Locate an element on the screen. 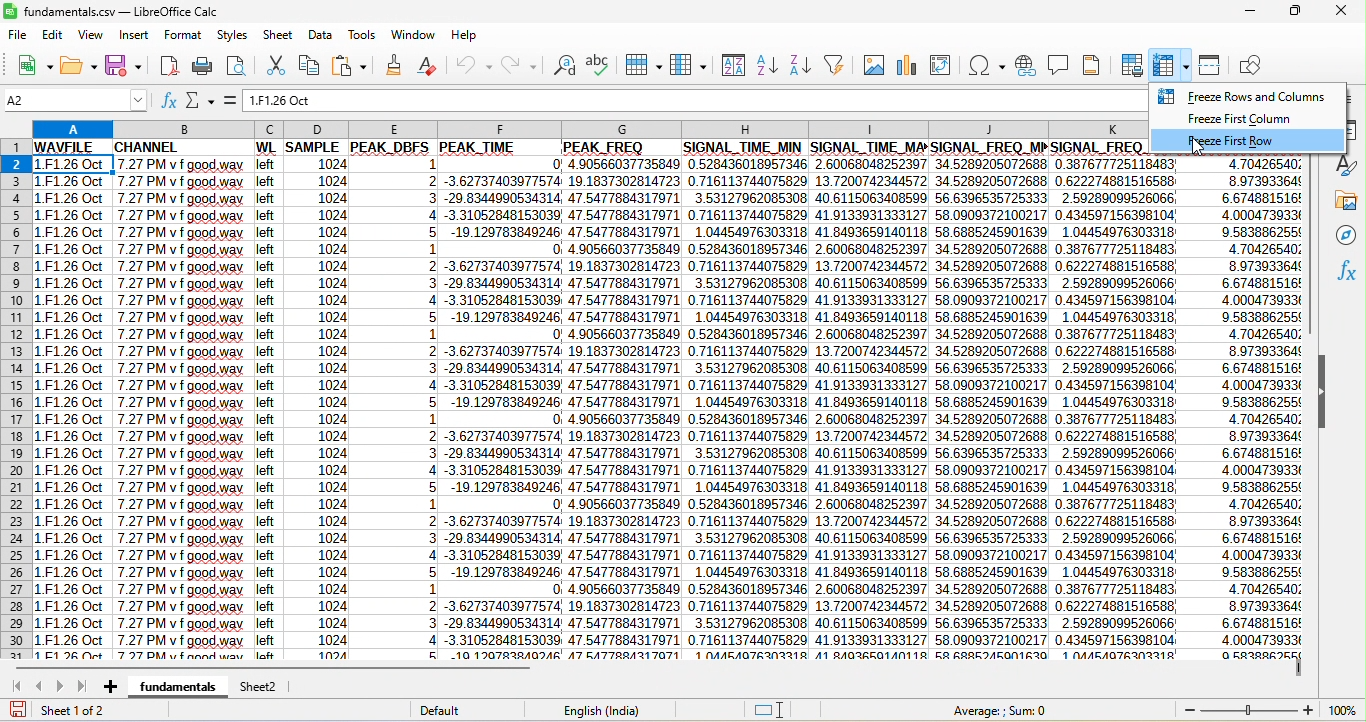 Image resolution: width=1366 pixels, height=722 pixels. sidebar setting is located at coordinates (1352, 100).